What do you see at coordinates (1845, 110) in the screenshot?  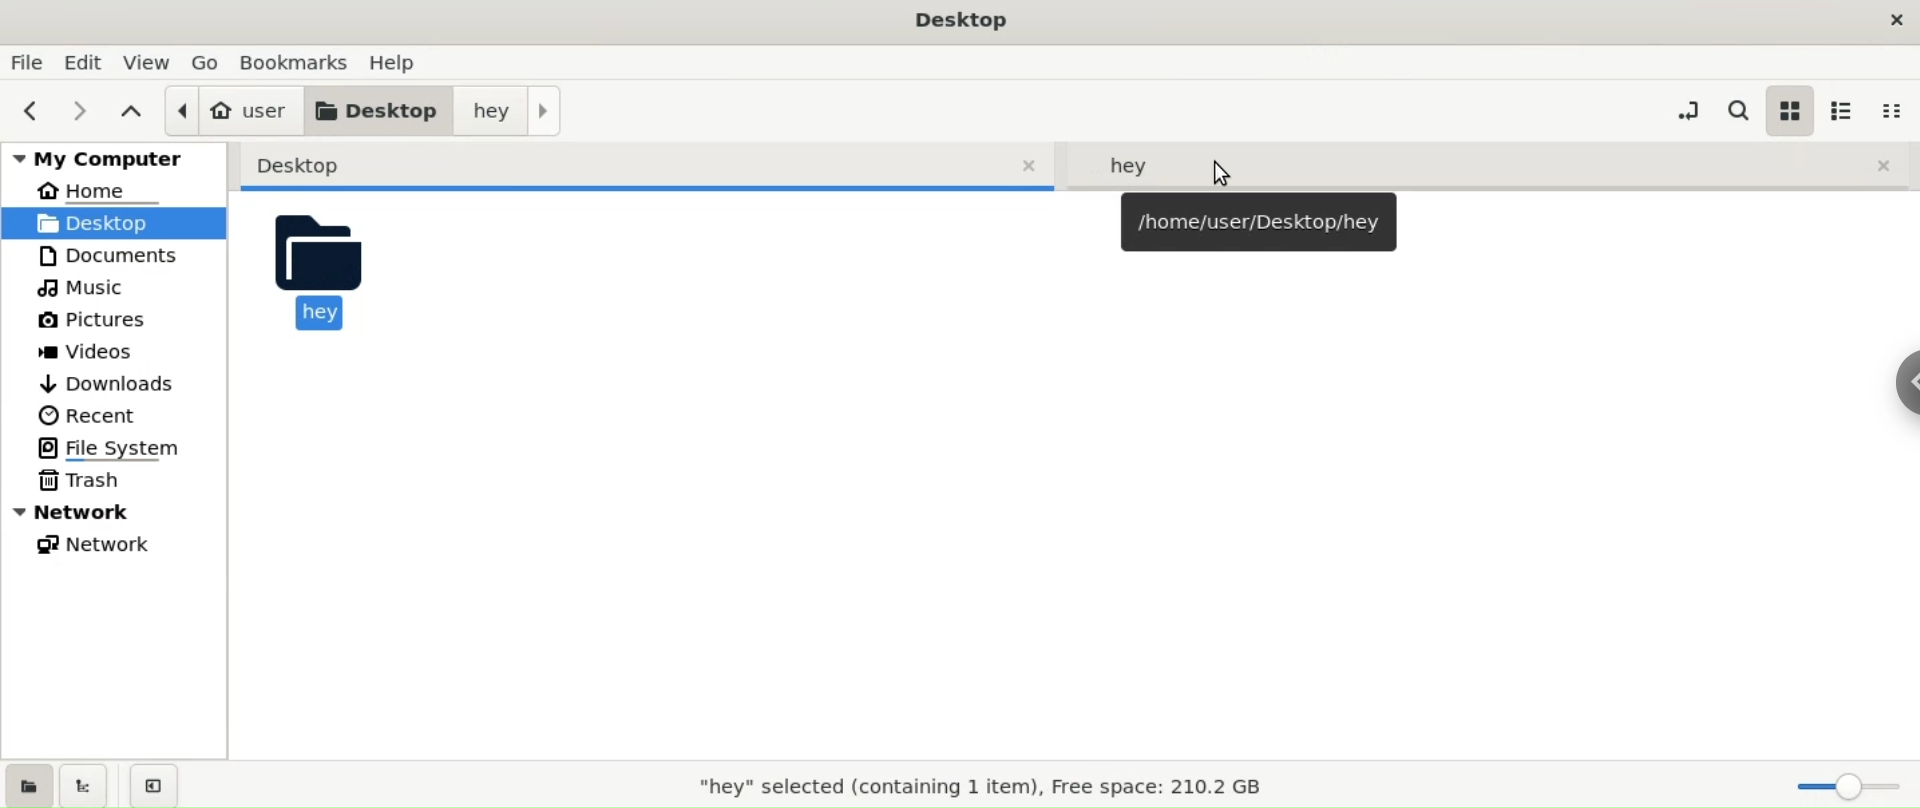 I see `list view` at bounding box center [1845, 110].